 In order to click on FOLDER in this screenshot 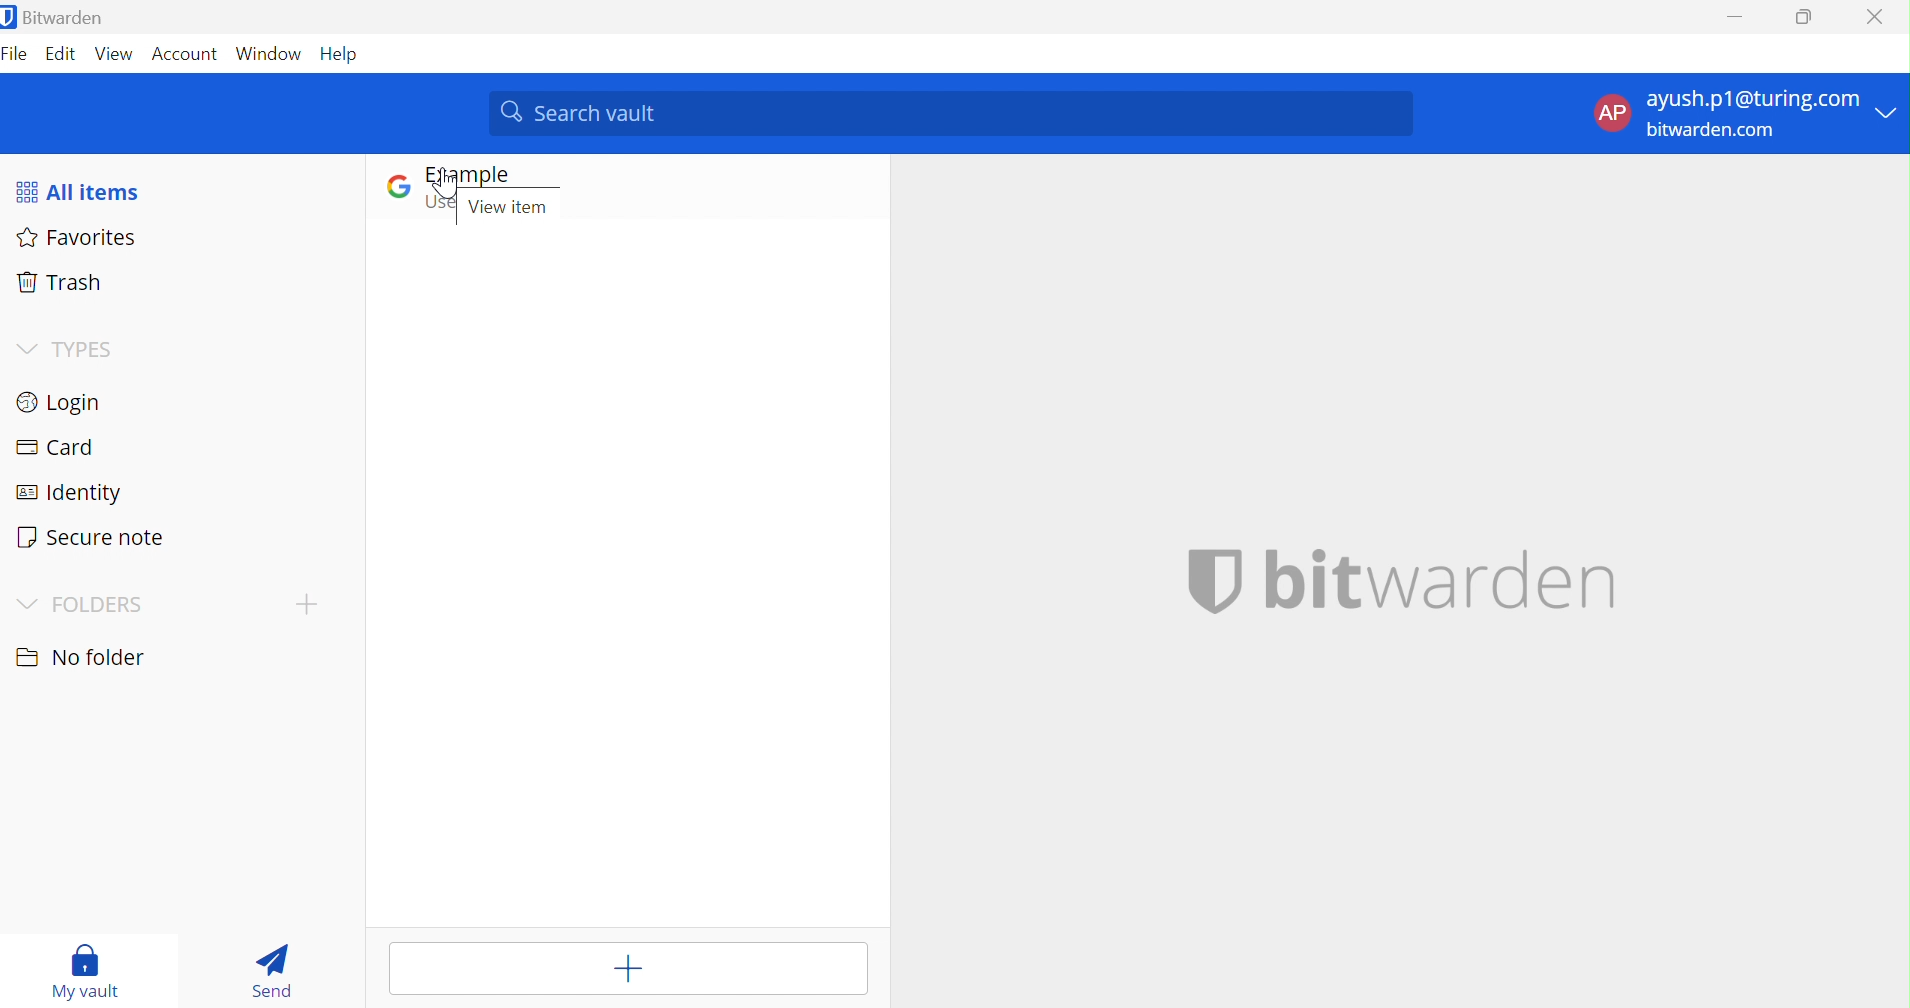, I will do `click(99, 603)`.